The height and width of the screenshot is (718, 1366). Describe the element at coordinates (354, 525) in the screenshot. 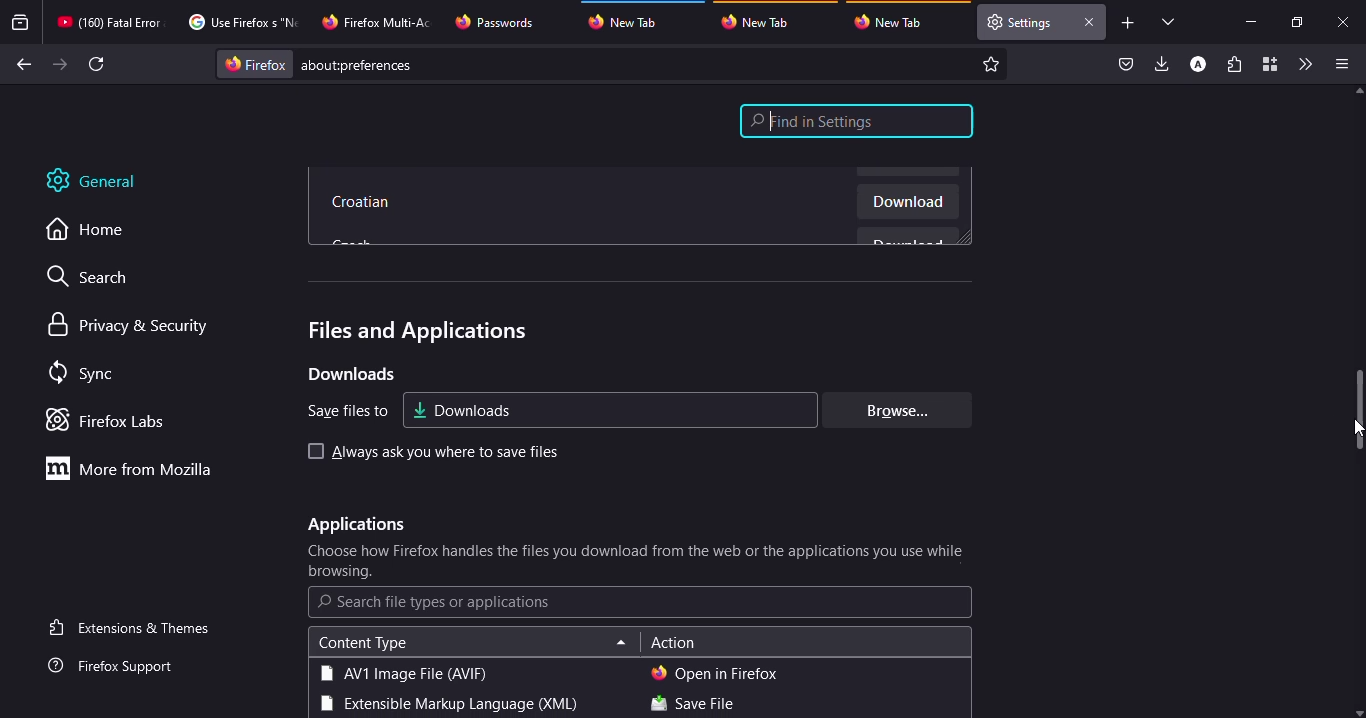

I see `apps` at that location.